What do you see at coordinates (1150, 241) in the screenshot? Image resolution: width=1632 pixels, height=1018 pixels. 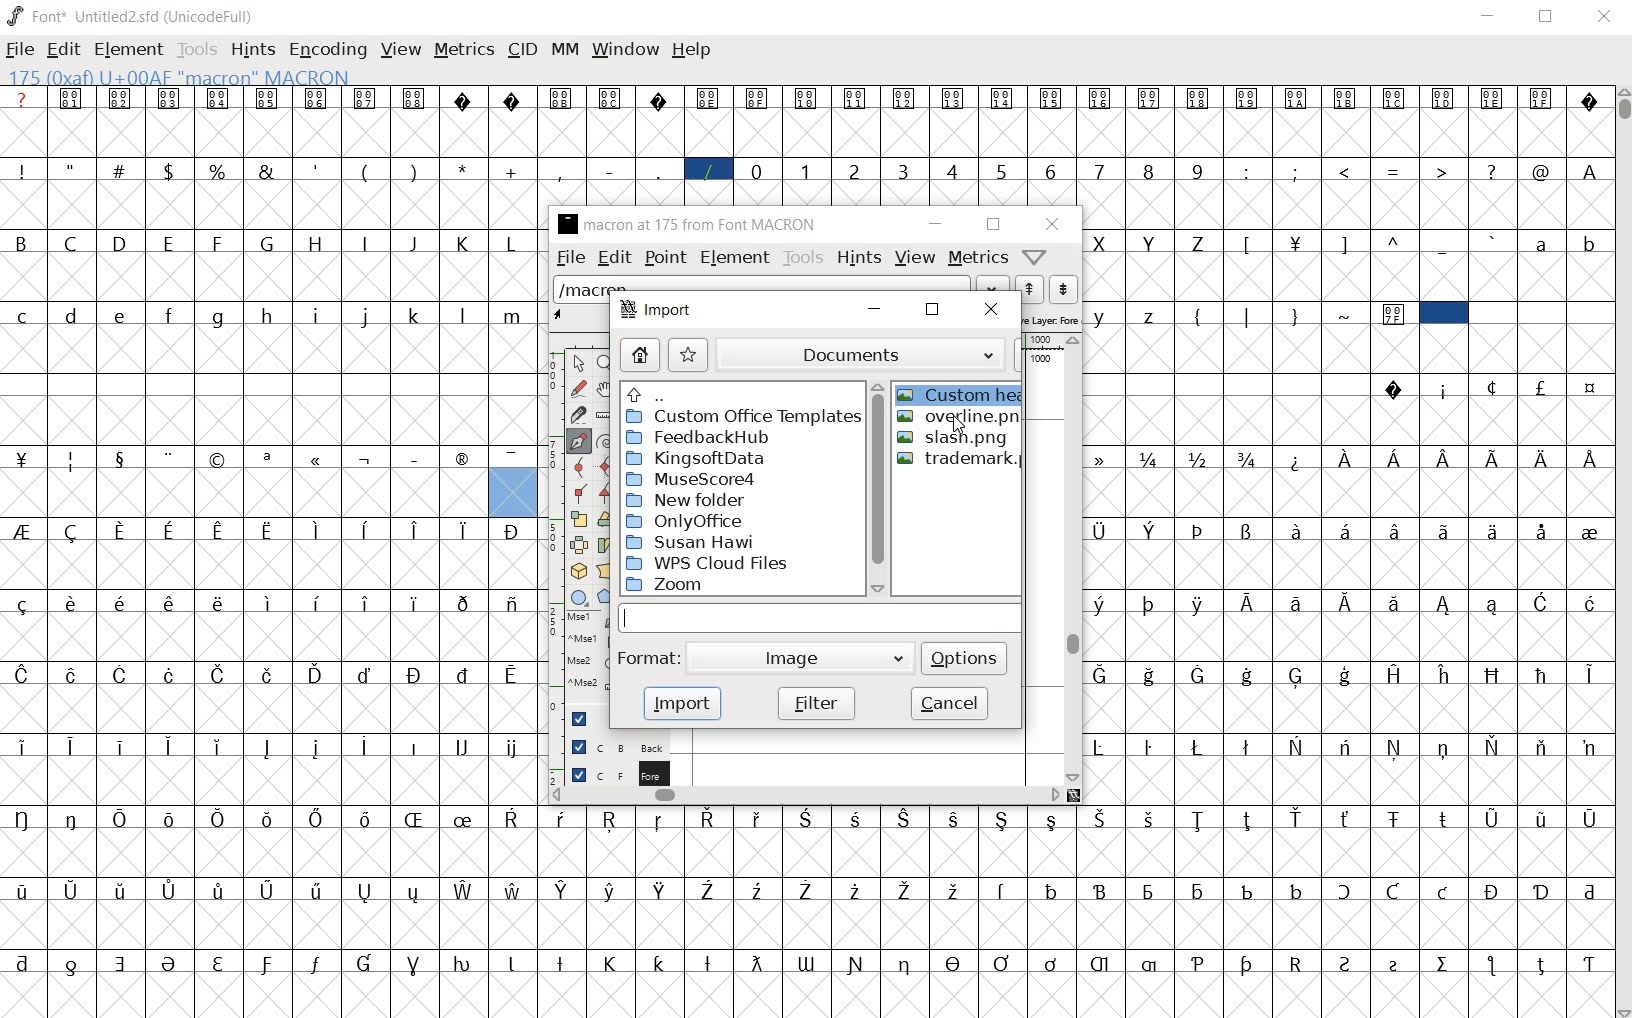 I see `Y` at bounding box center [1150, 241].